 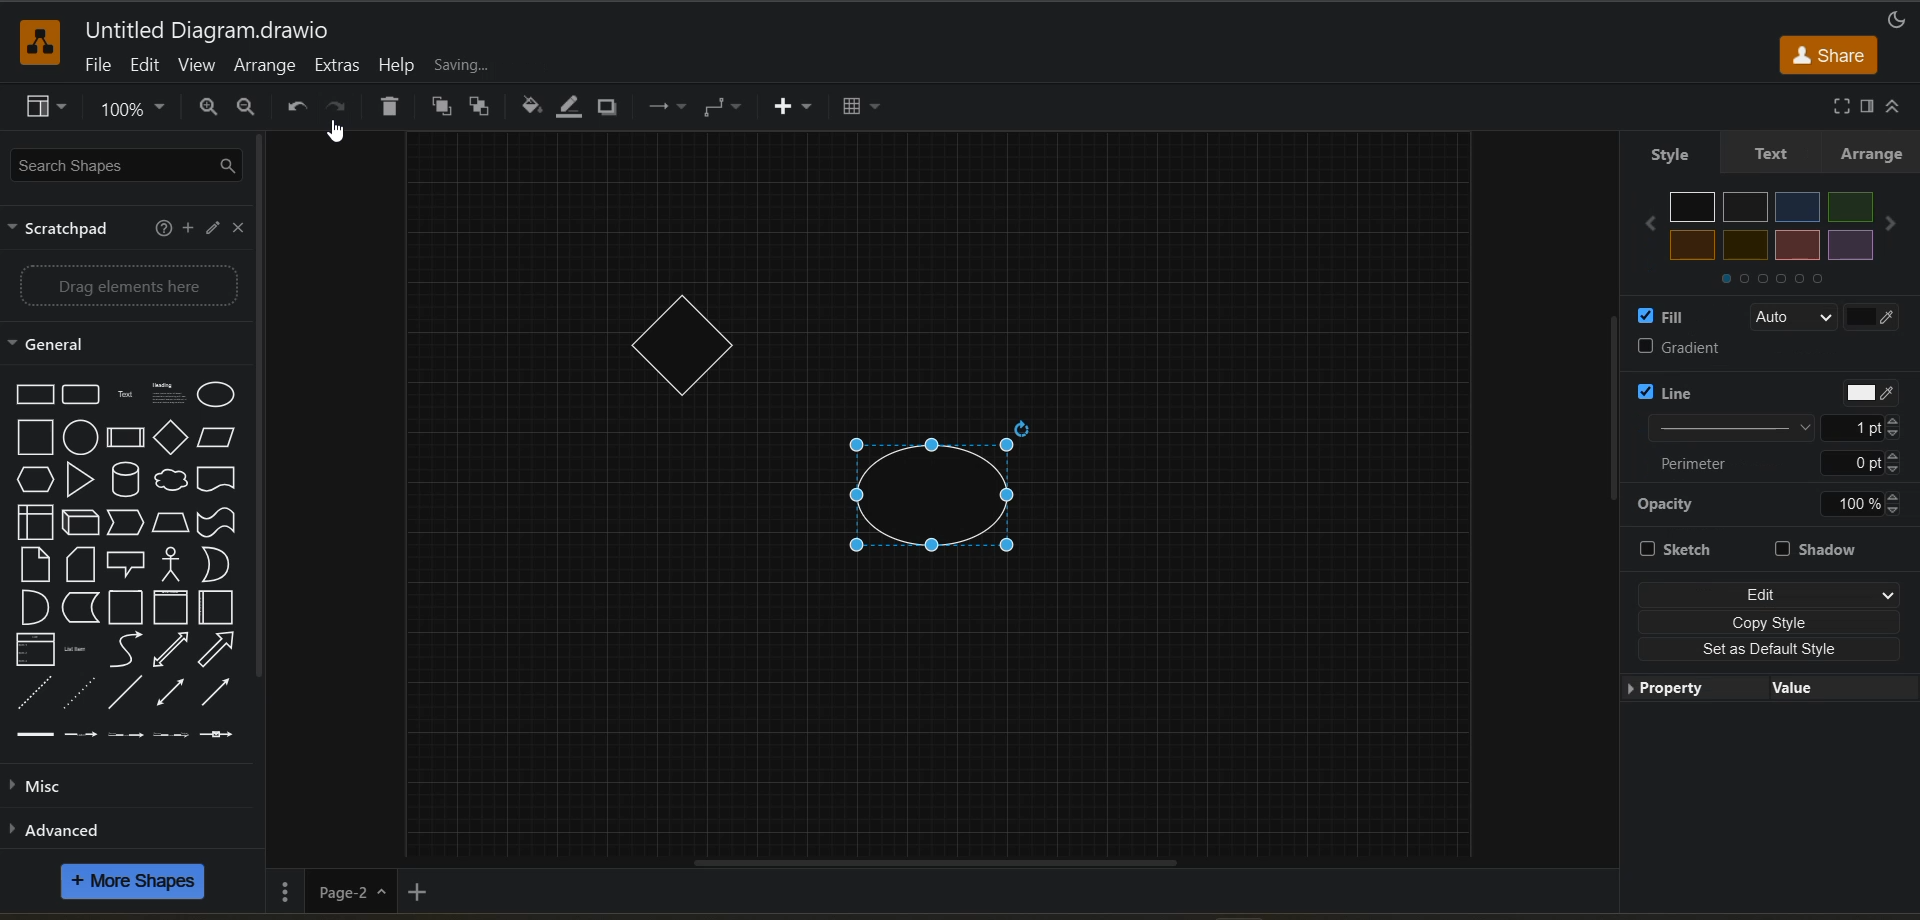 I want to click on drag elements here, so click(x=120, y=285).